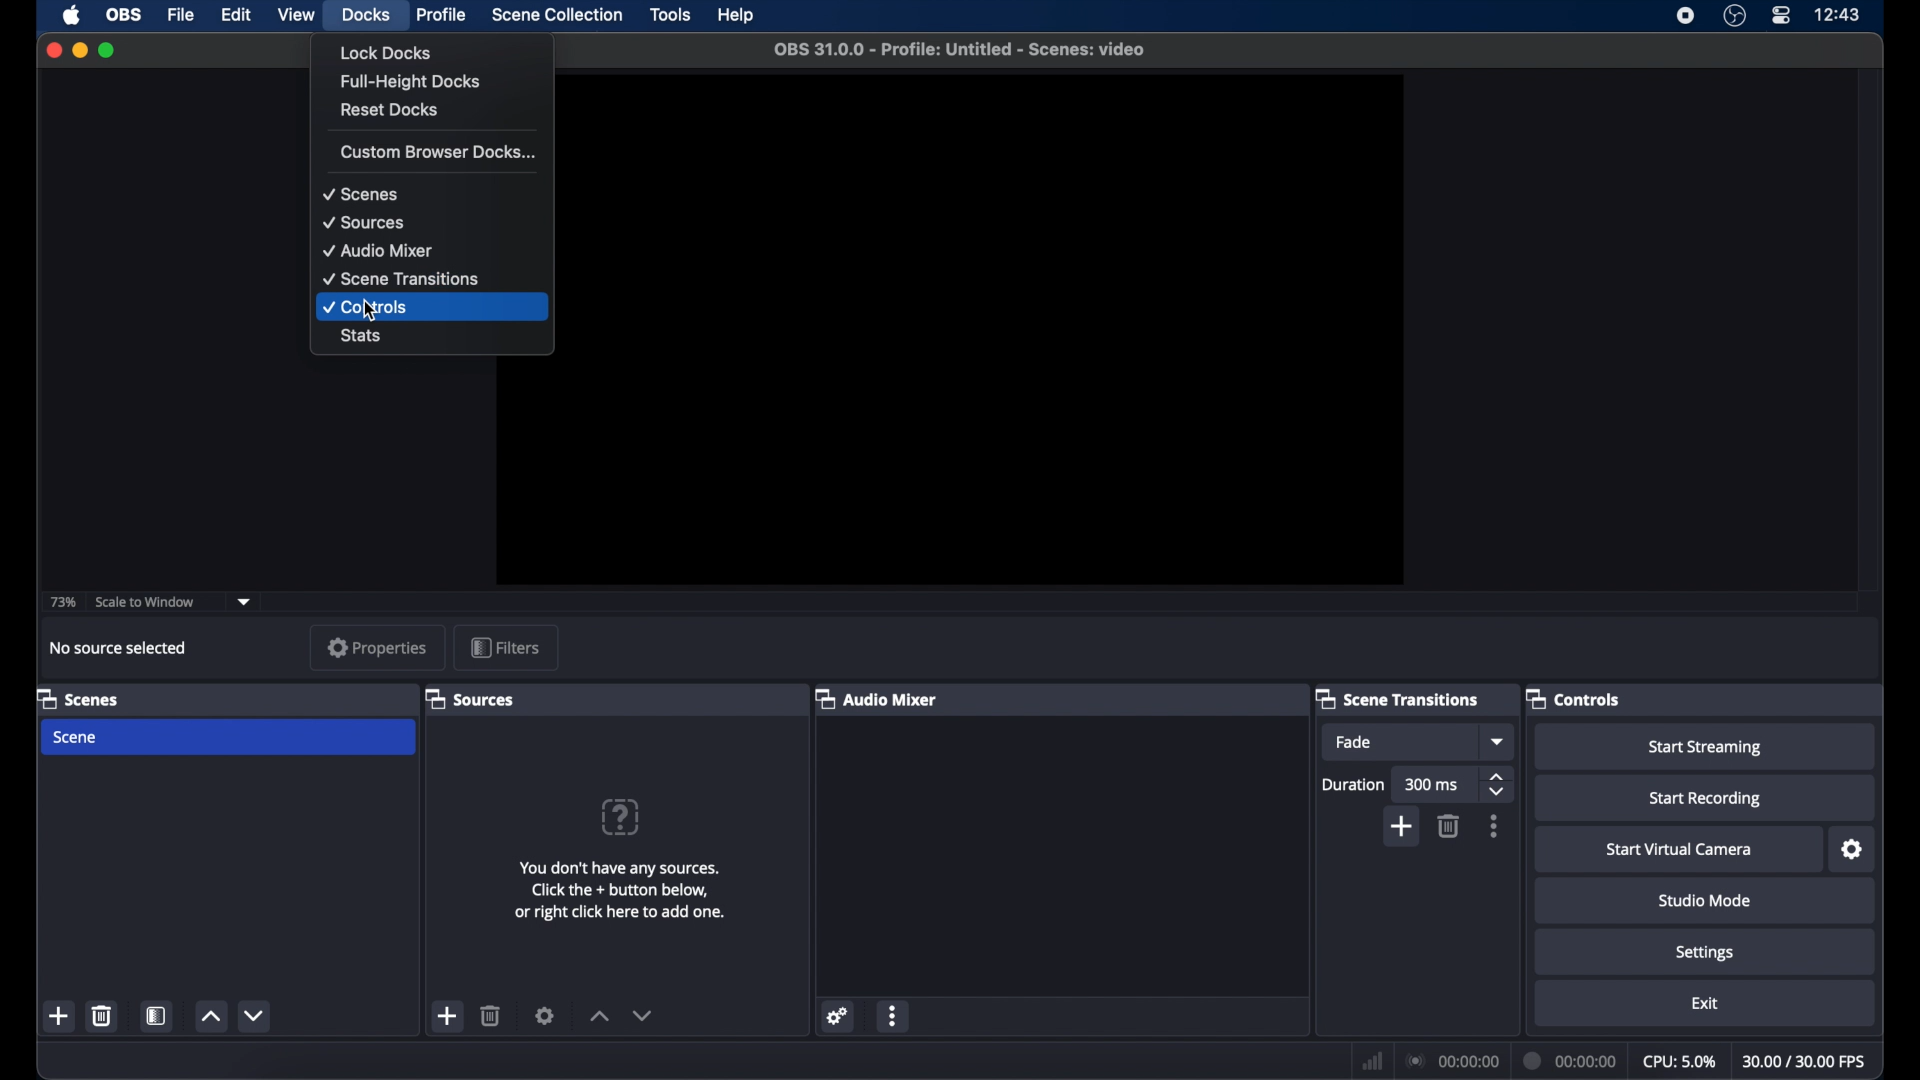 This screenshot has width=1920, height=1080. I want to click on duration, so click(1570, 1060).